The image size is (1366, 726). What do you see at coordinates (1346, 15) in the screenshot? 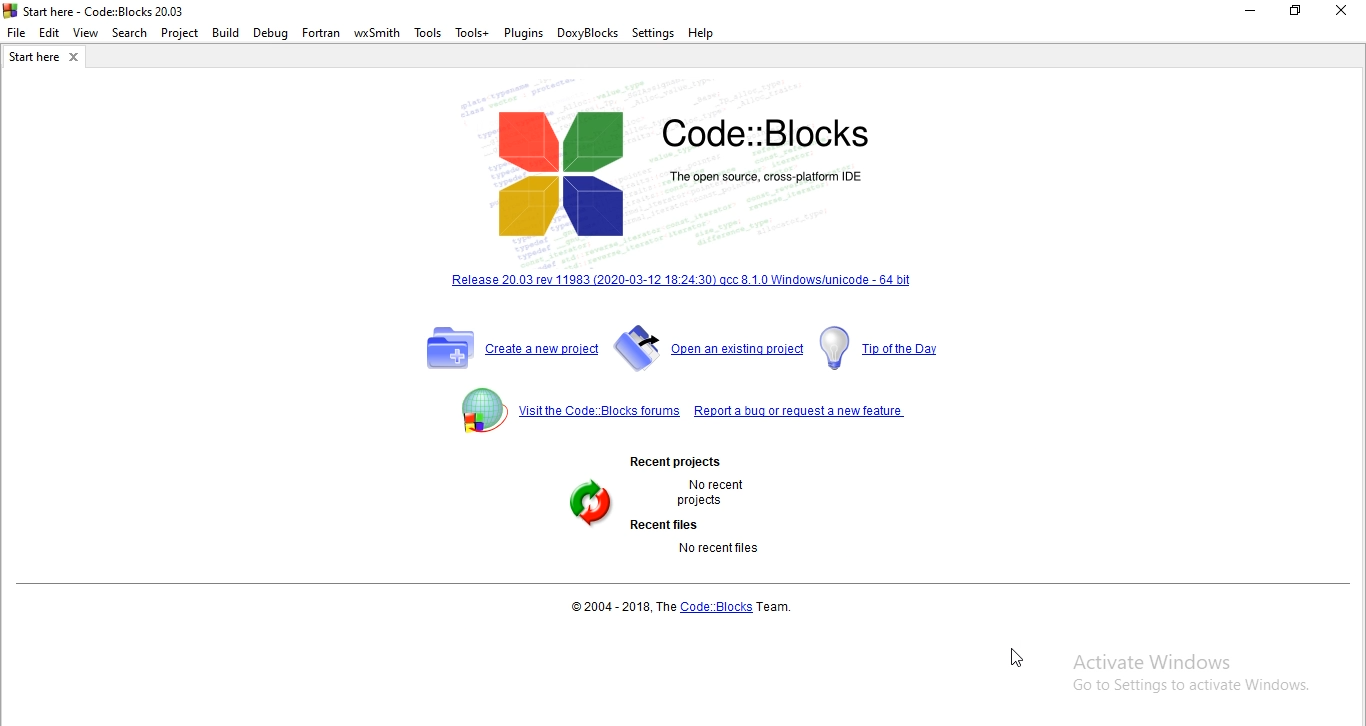
I see `close` at bounding box center [1346, 15].